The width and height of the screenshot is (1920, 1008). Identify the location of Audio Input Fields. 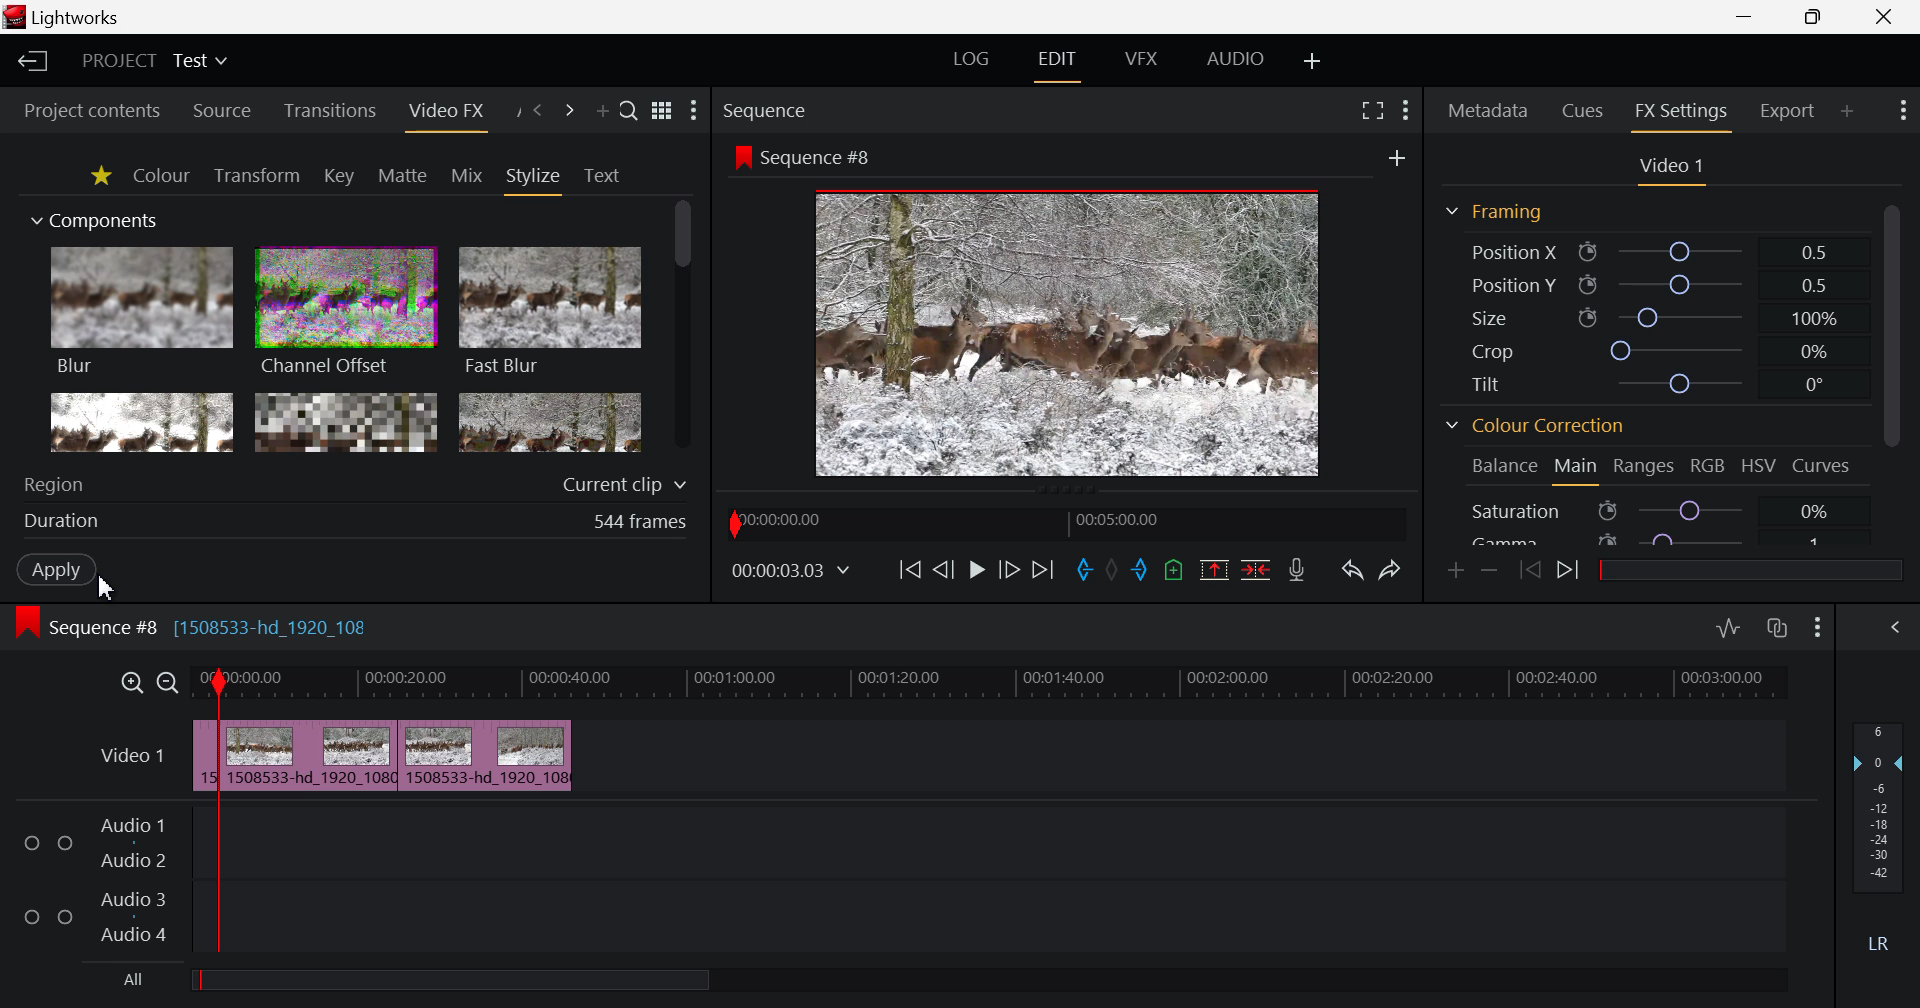
(893, 882).